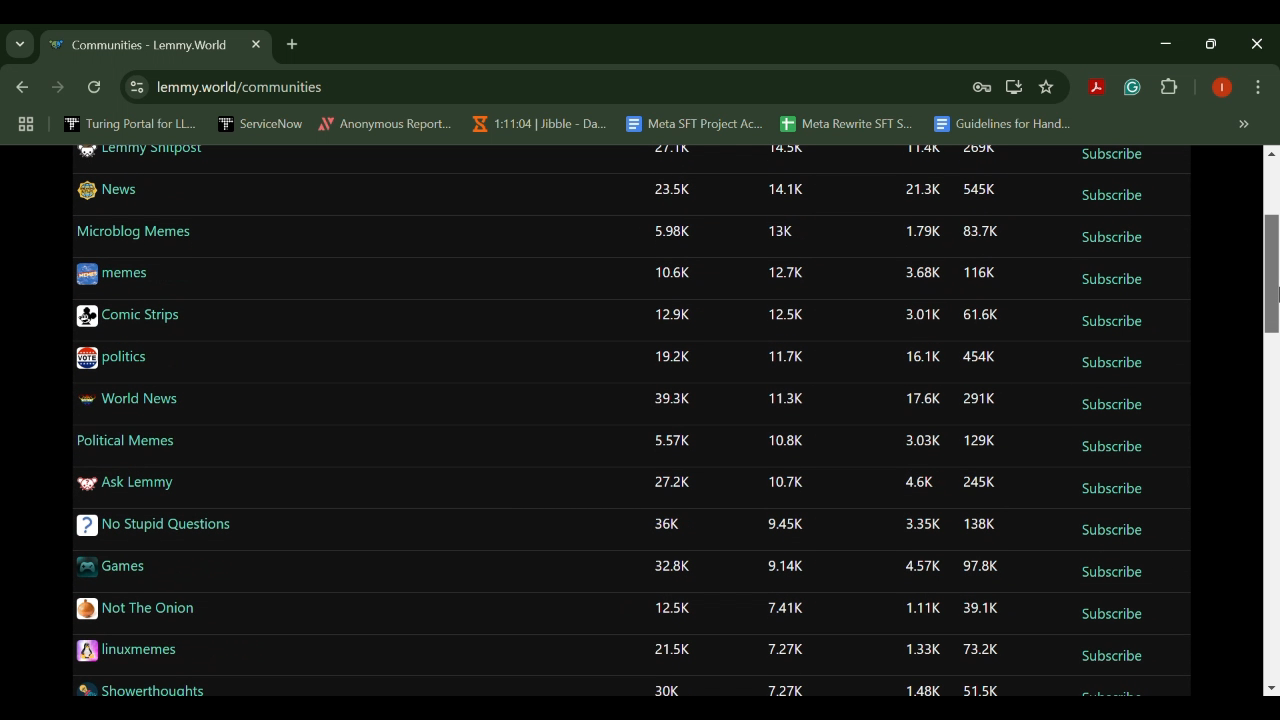 This screenshot has width=1280, height=720. Describe the element at coordinates (386, 123) in the screenshot. I see `Anonymous Report` at that location.